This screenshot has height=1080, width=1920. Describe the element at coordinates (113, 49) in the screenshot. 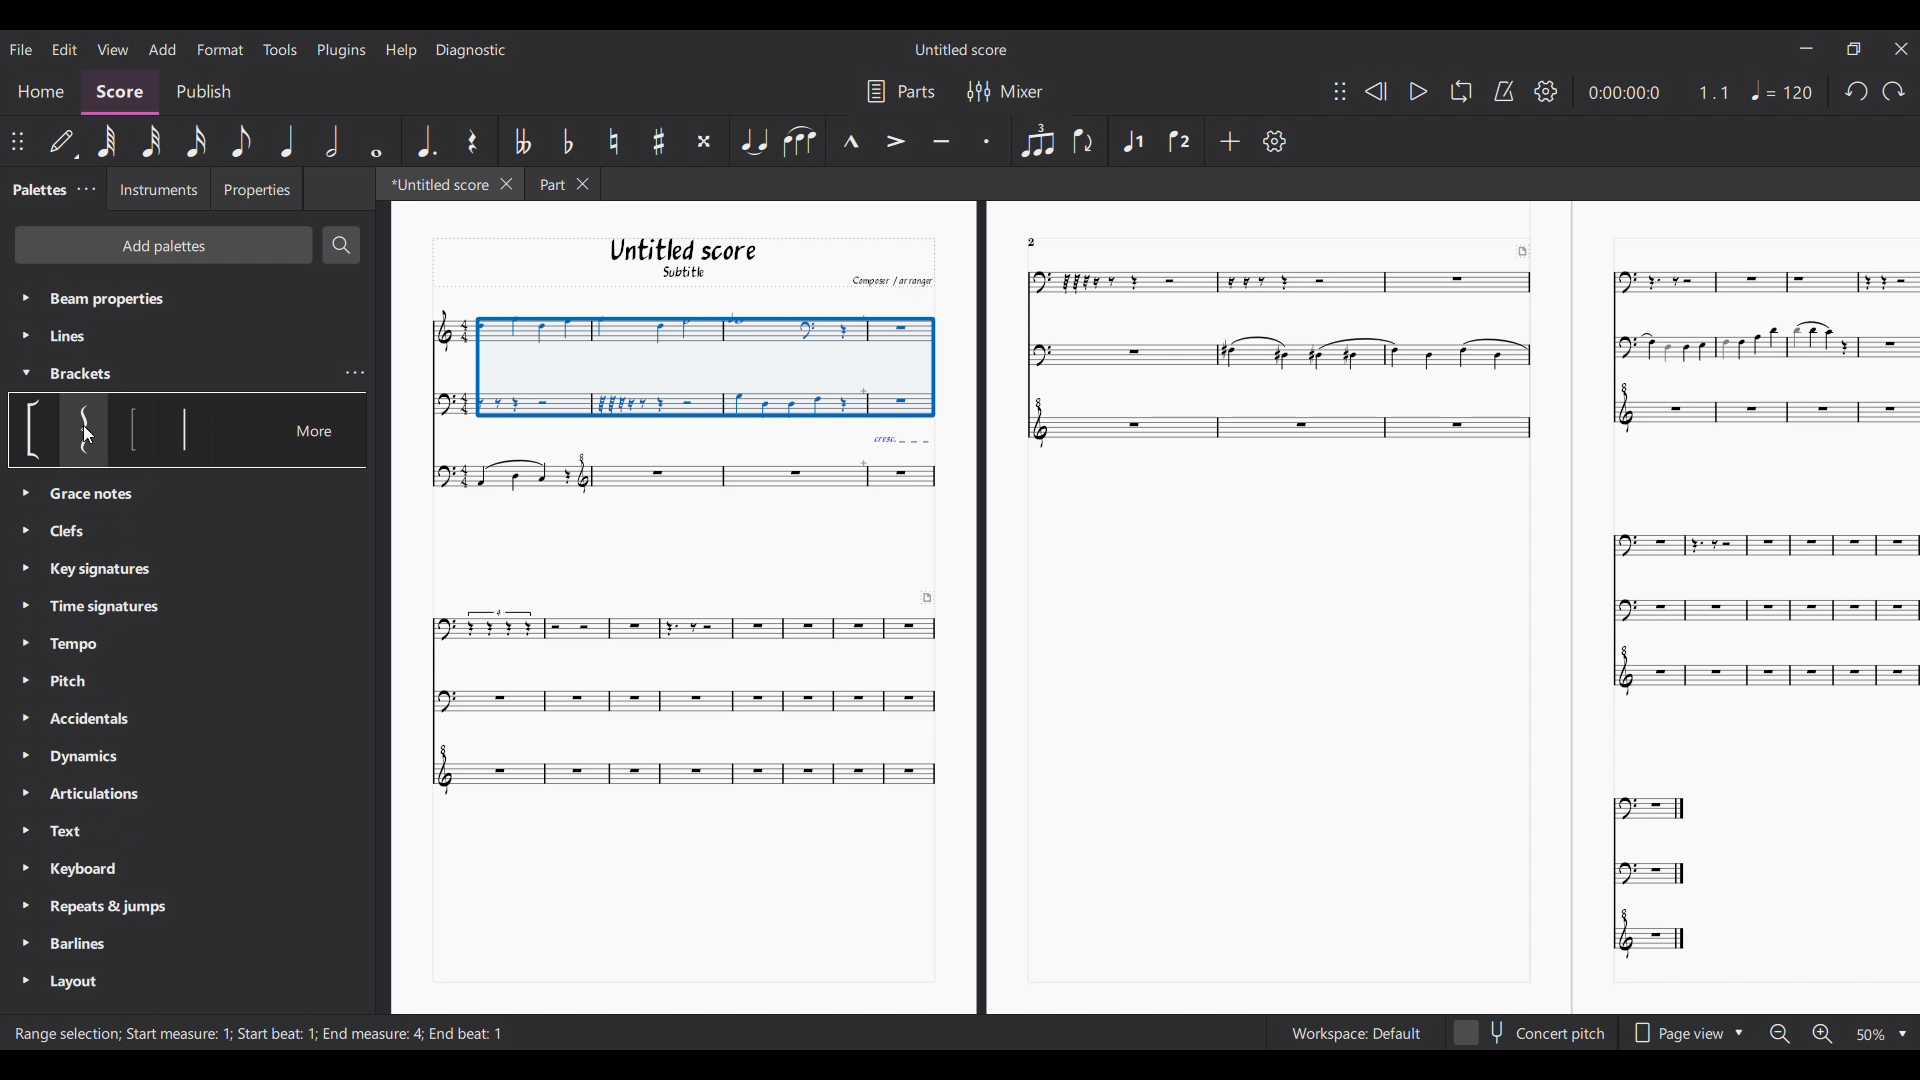

I see `View ` at that location.